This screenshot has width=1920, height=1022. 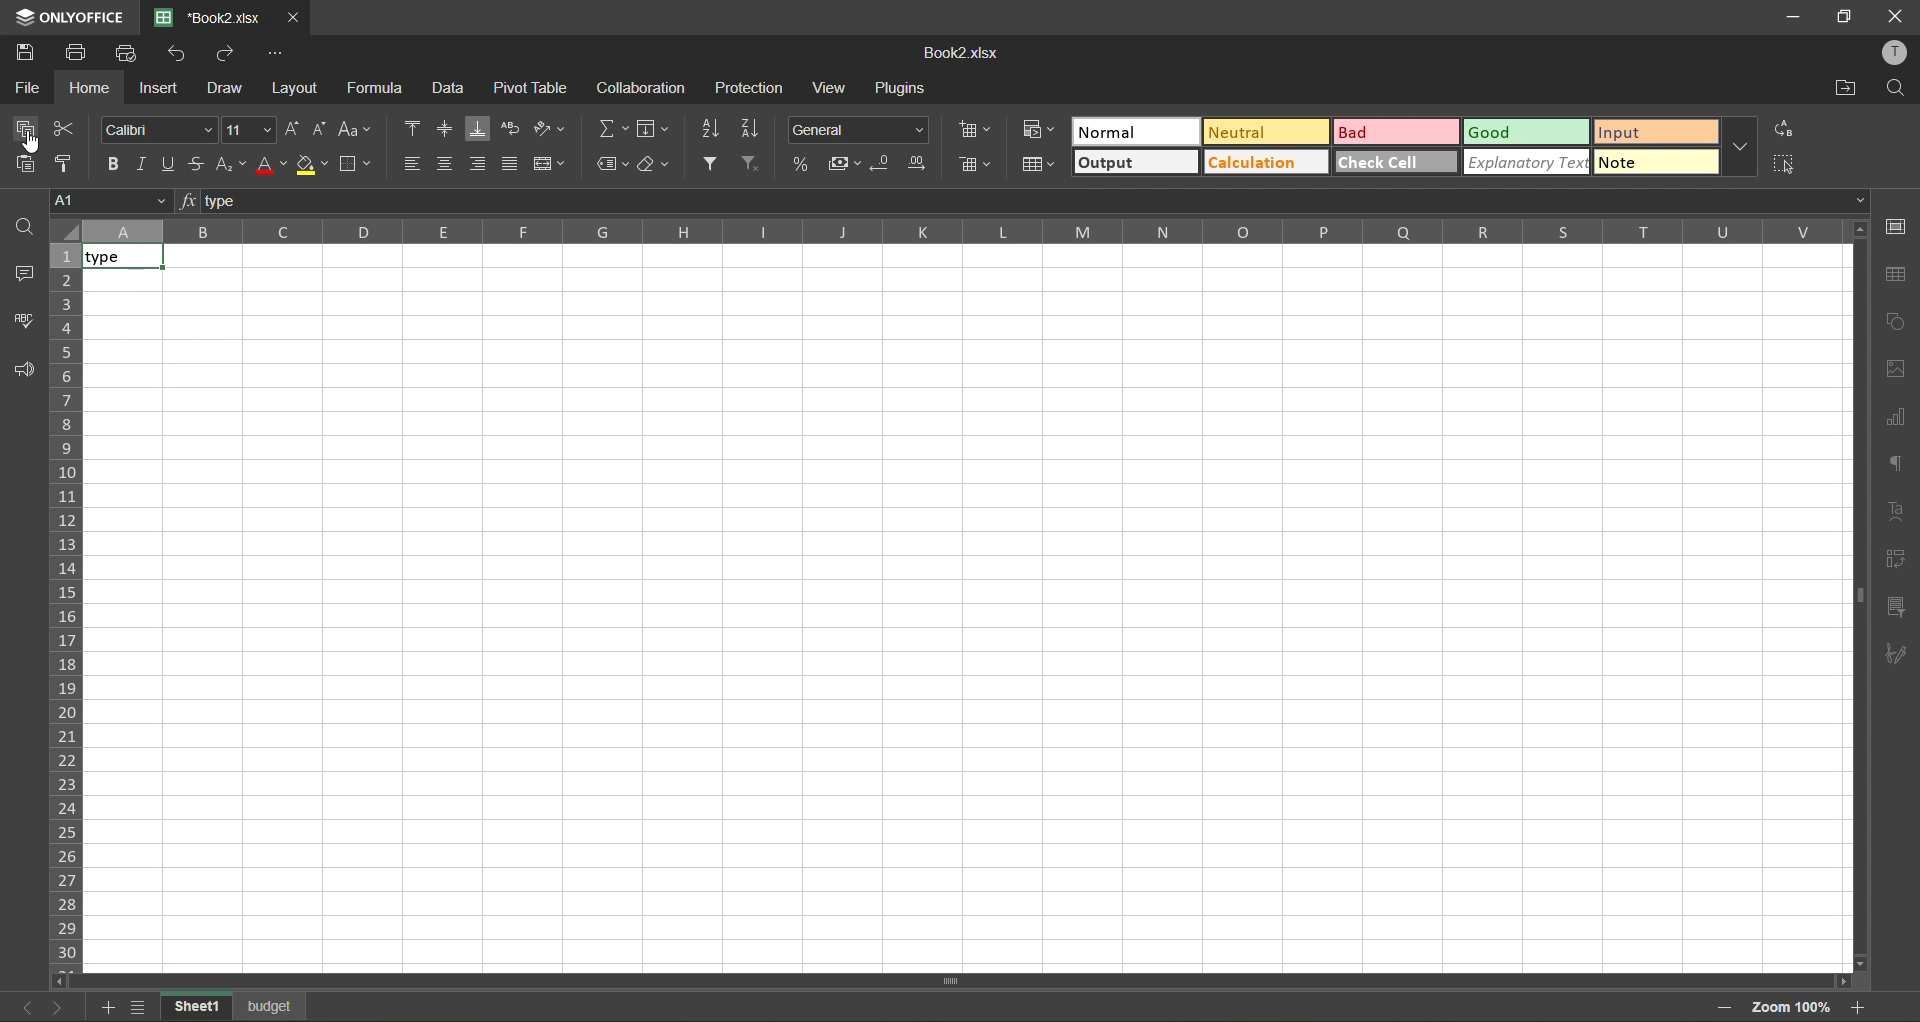 What do you see at coordinates (510, 128) in the screenshot?
I see `wrap text` at bounding box center [510, 128].